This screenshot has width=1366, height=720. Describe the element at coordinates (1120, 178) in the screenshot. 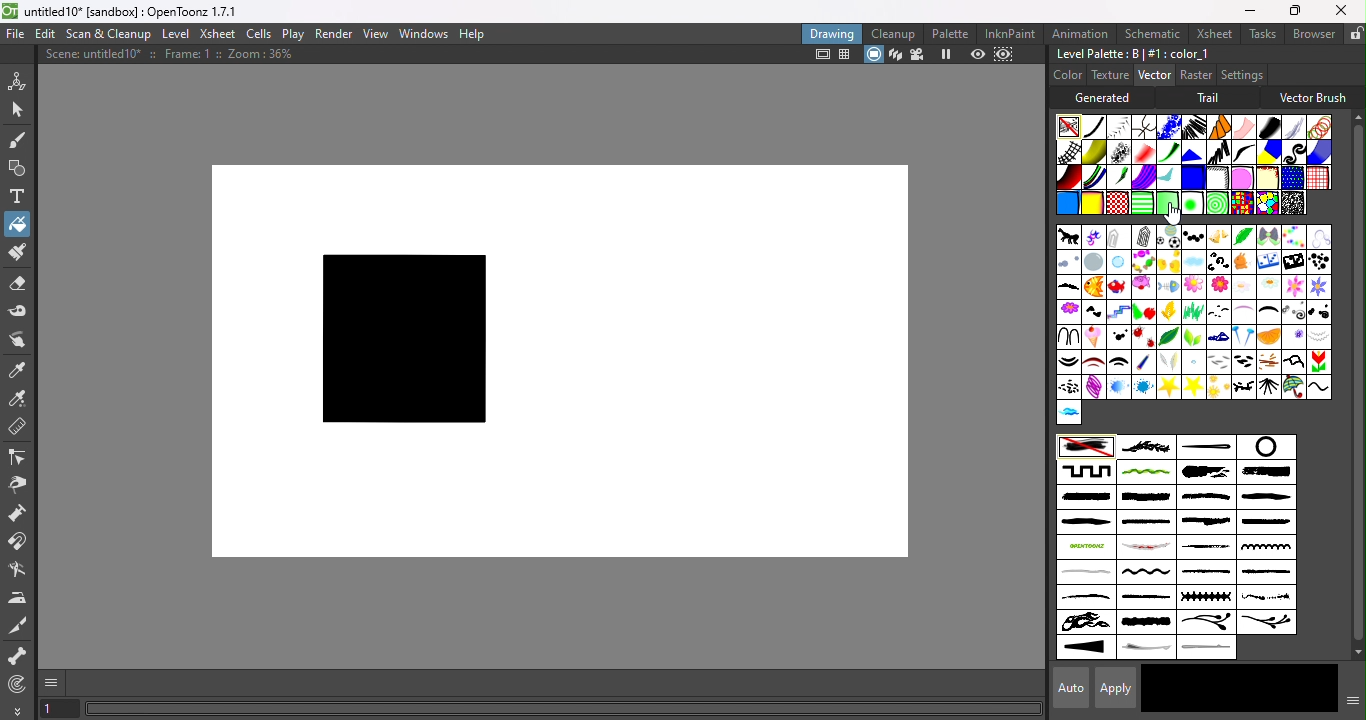

I see `Gouache` at that location.